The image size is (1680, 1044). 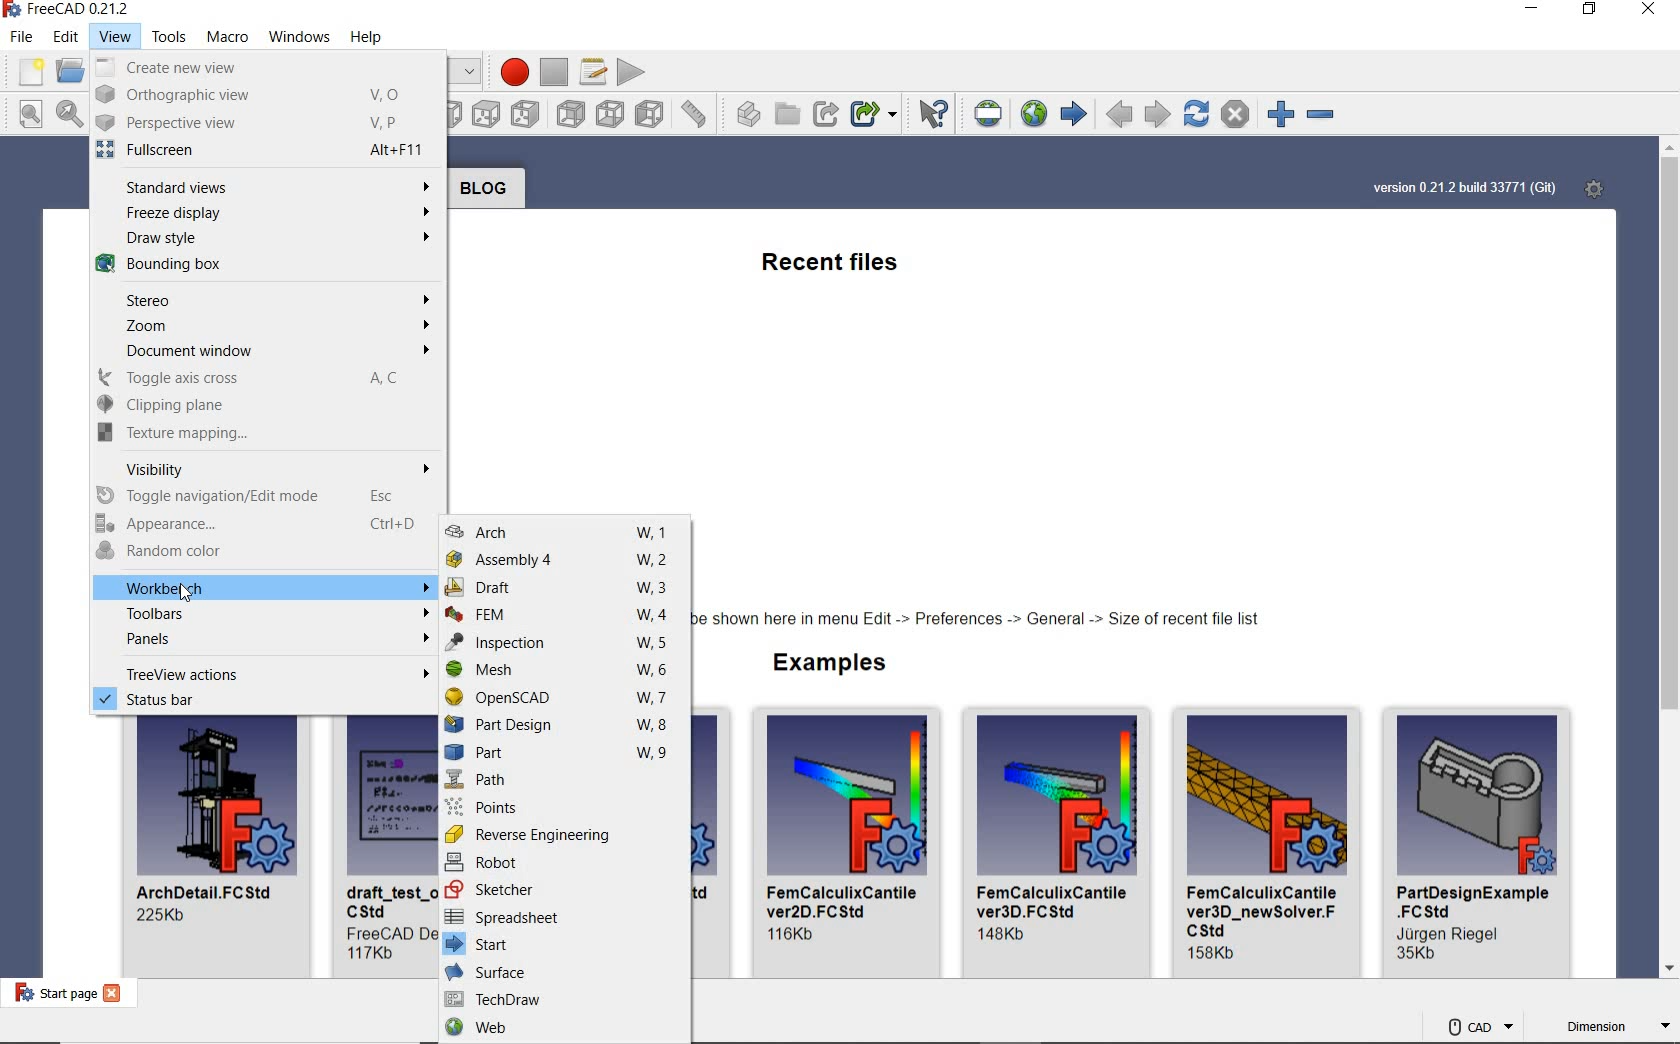 I want to click on freeze display, so click(x=265, y=212).